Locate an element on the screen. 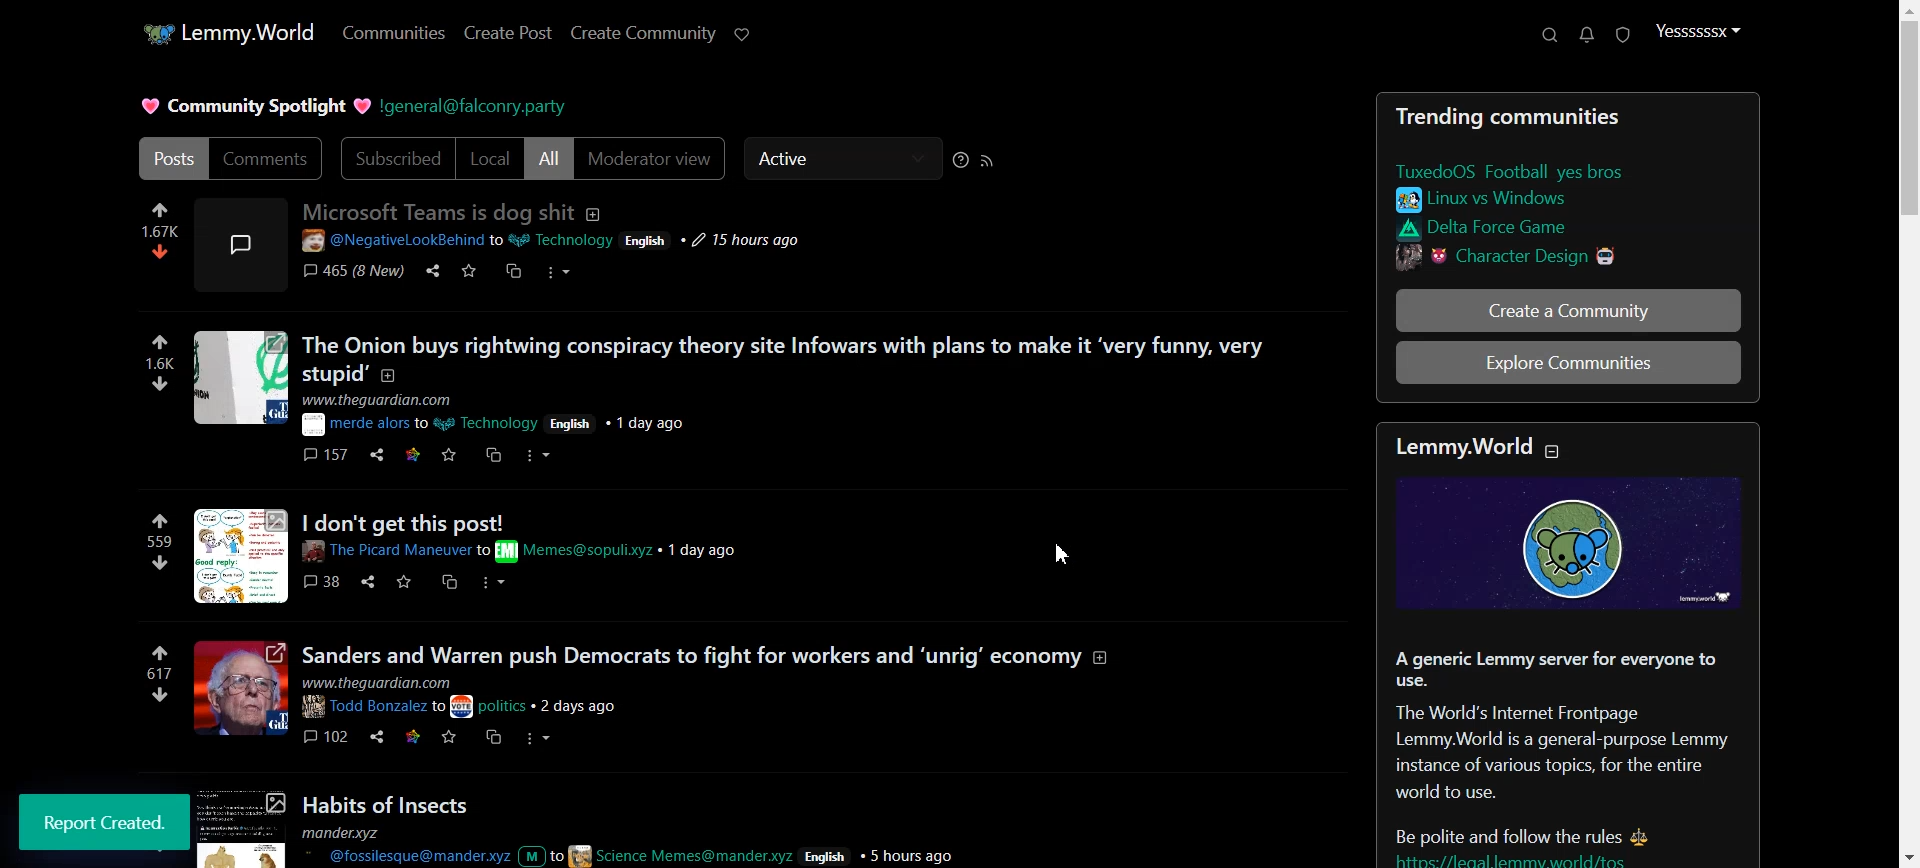 The width and height of the screenshot is (1920, 868). numbers is located at coordinates (160, 364).